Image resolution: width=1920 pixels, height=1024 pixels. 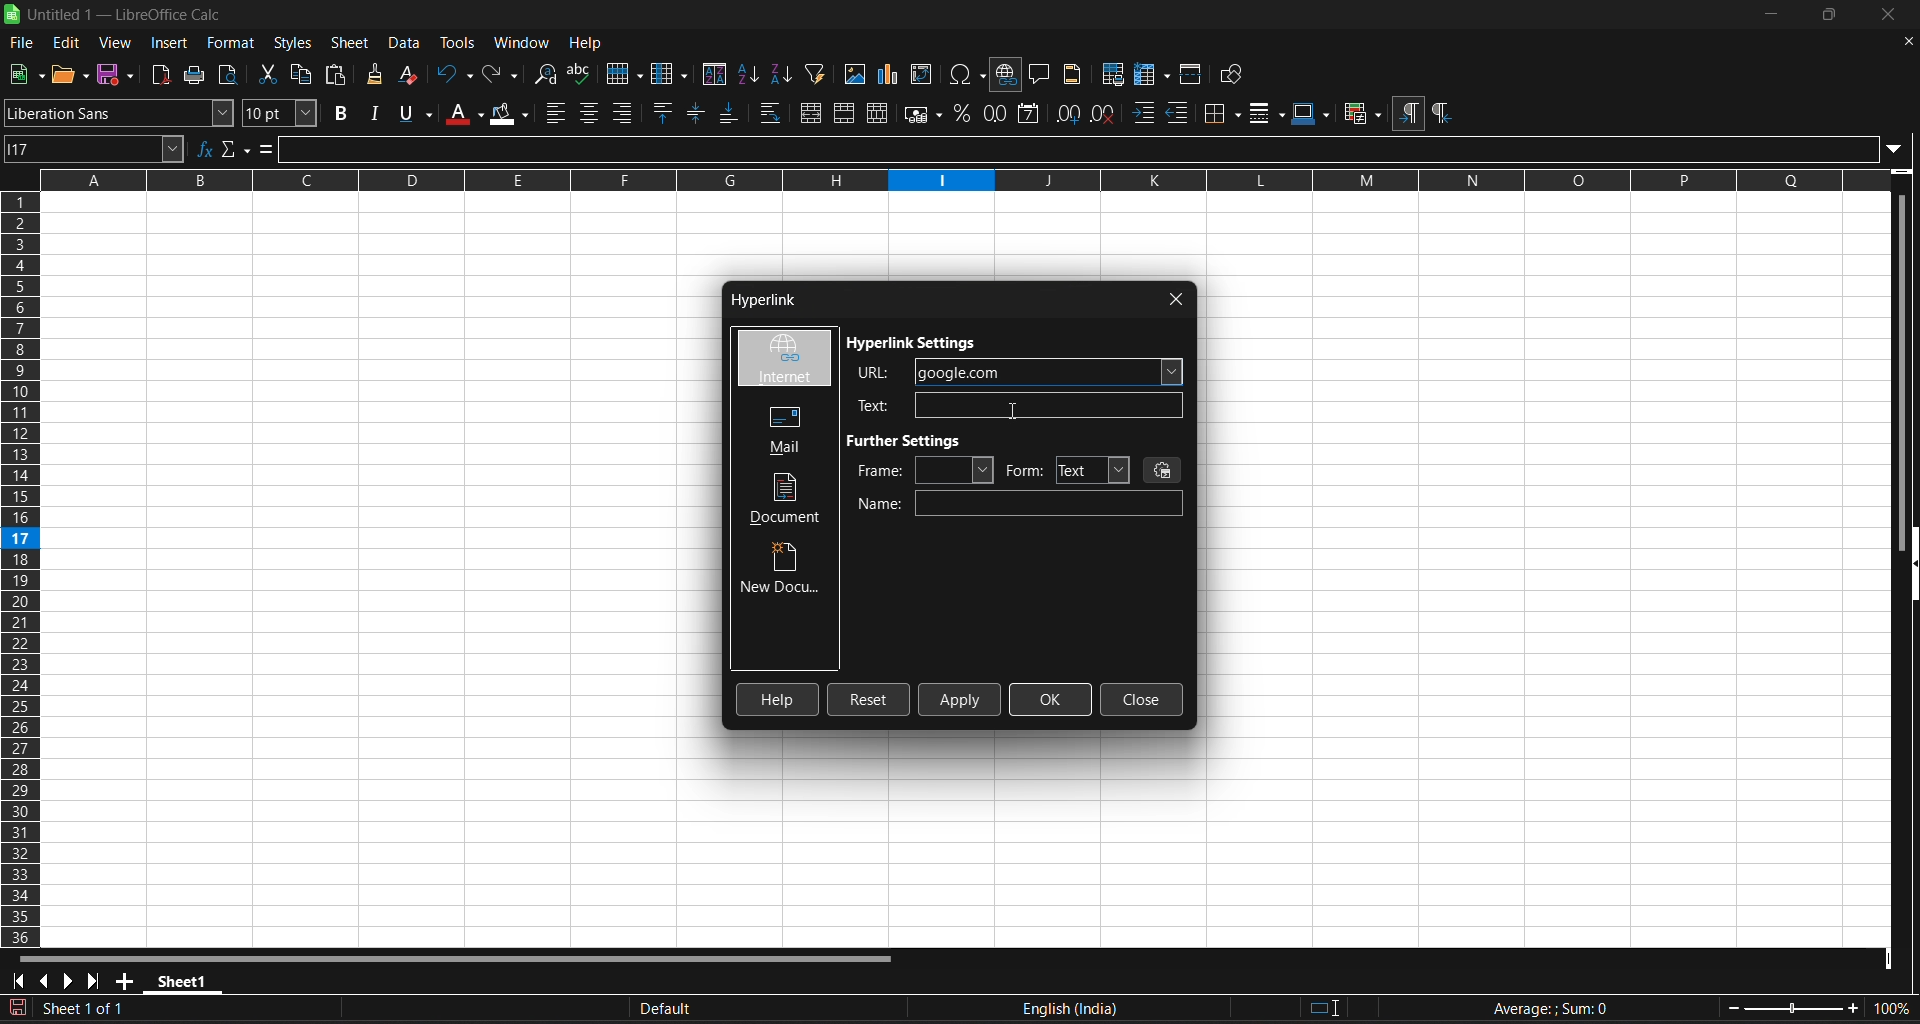 What do you see at coordinates (844, 113) in the screenshot?
I see `merge cells` at bounding box center [844, 113].